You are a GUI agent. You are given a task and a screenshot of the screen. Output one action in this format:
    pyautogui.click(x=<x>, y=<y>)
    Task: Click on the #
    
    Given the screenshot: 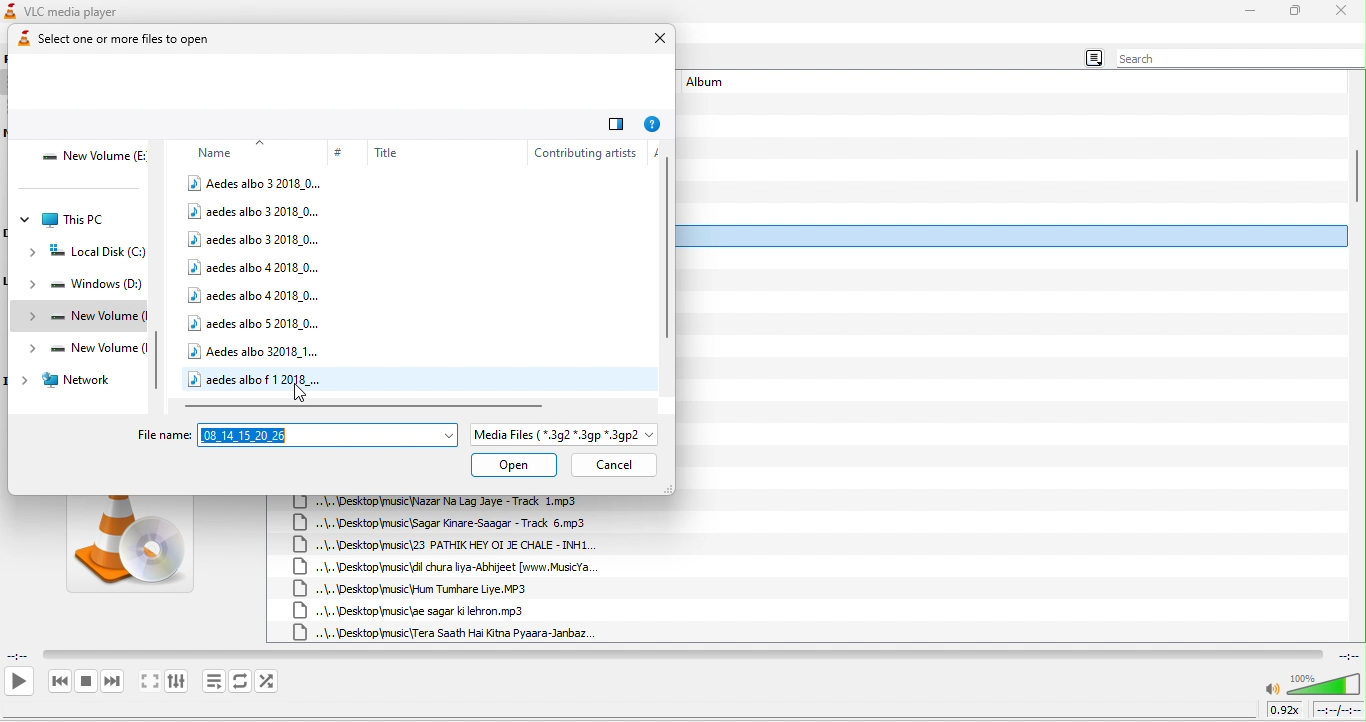 What is the action you would take?
    pyautogui.click(x=341, y=153)
    